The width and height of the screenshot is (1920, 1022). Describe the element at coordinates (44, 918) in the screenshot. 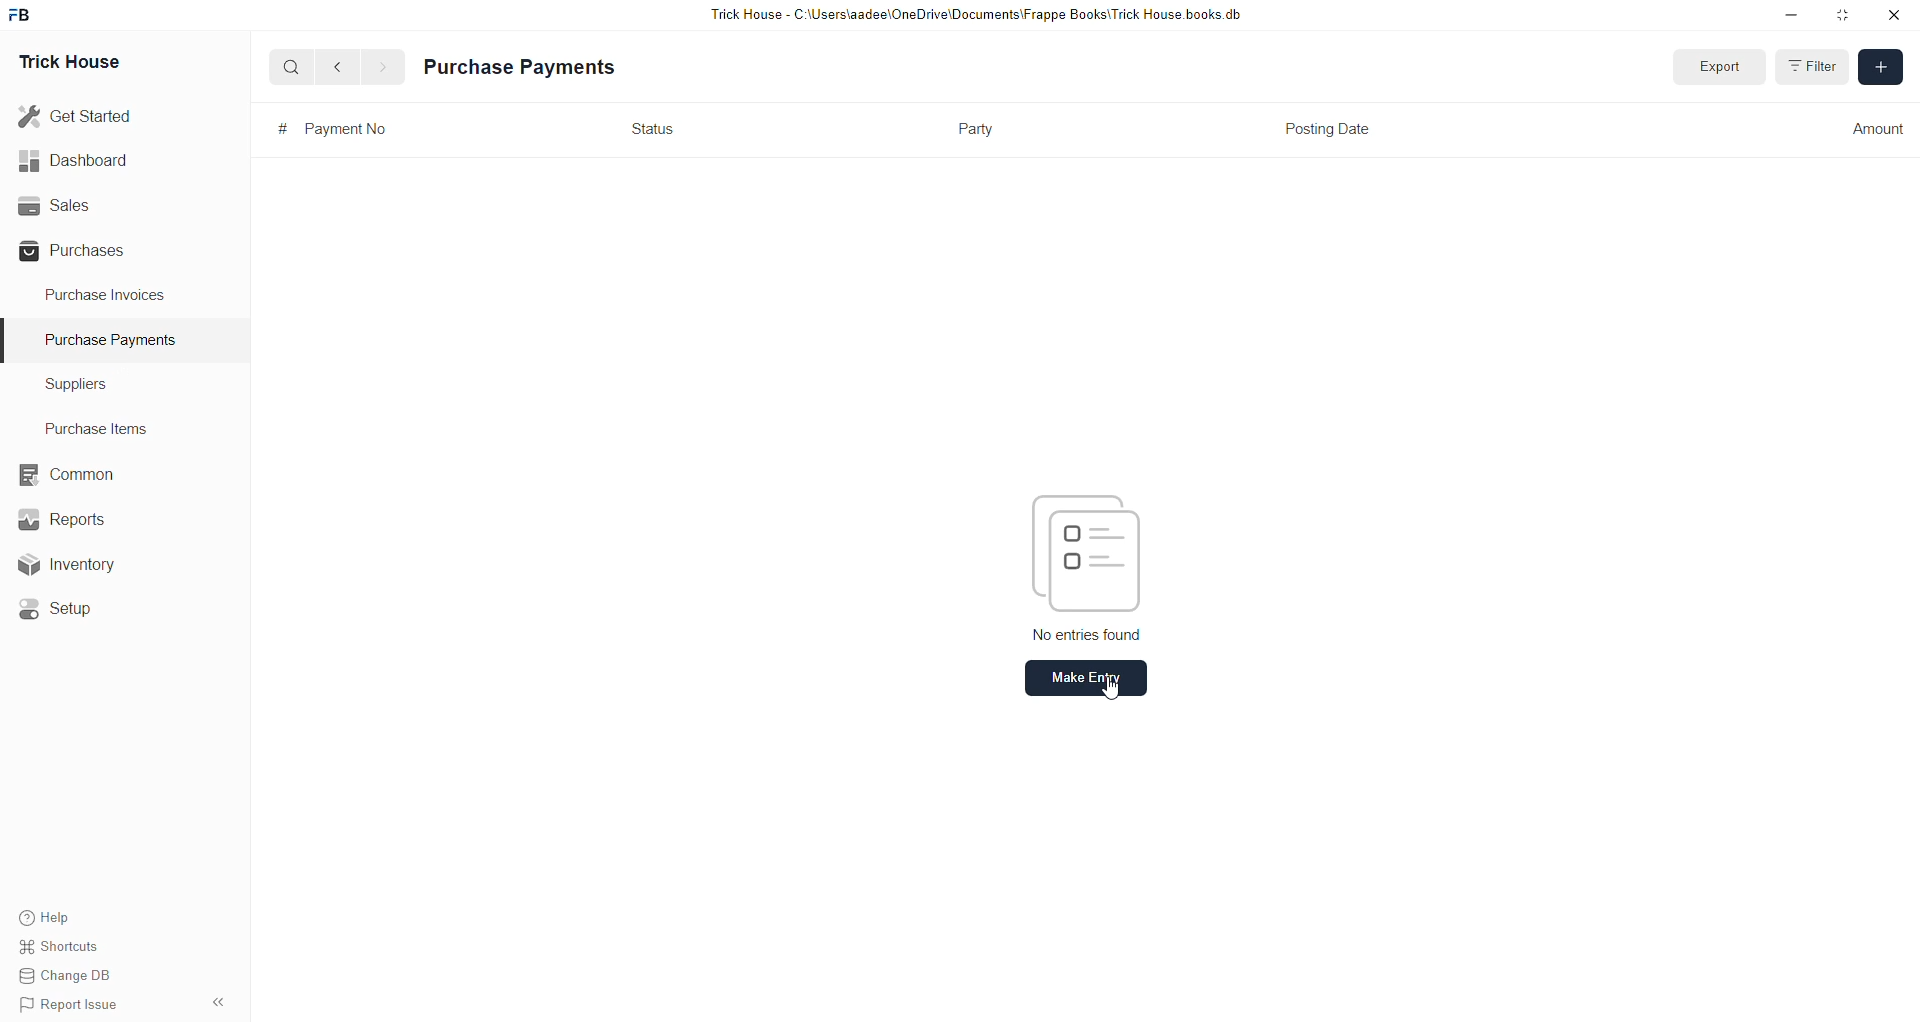

I see `Help` at that location.